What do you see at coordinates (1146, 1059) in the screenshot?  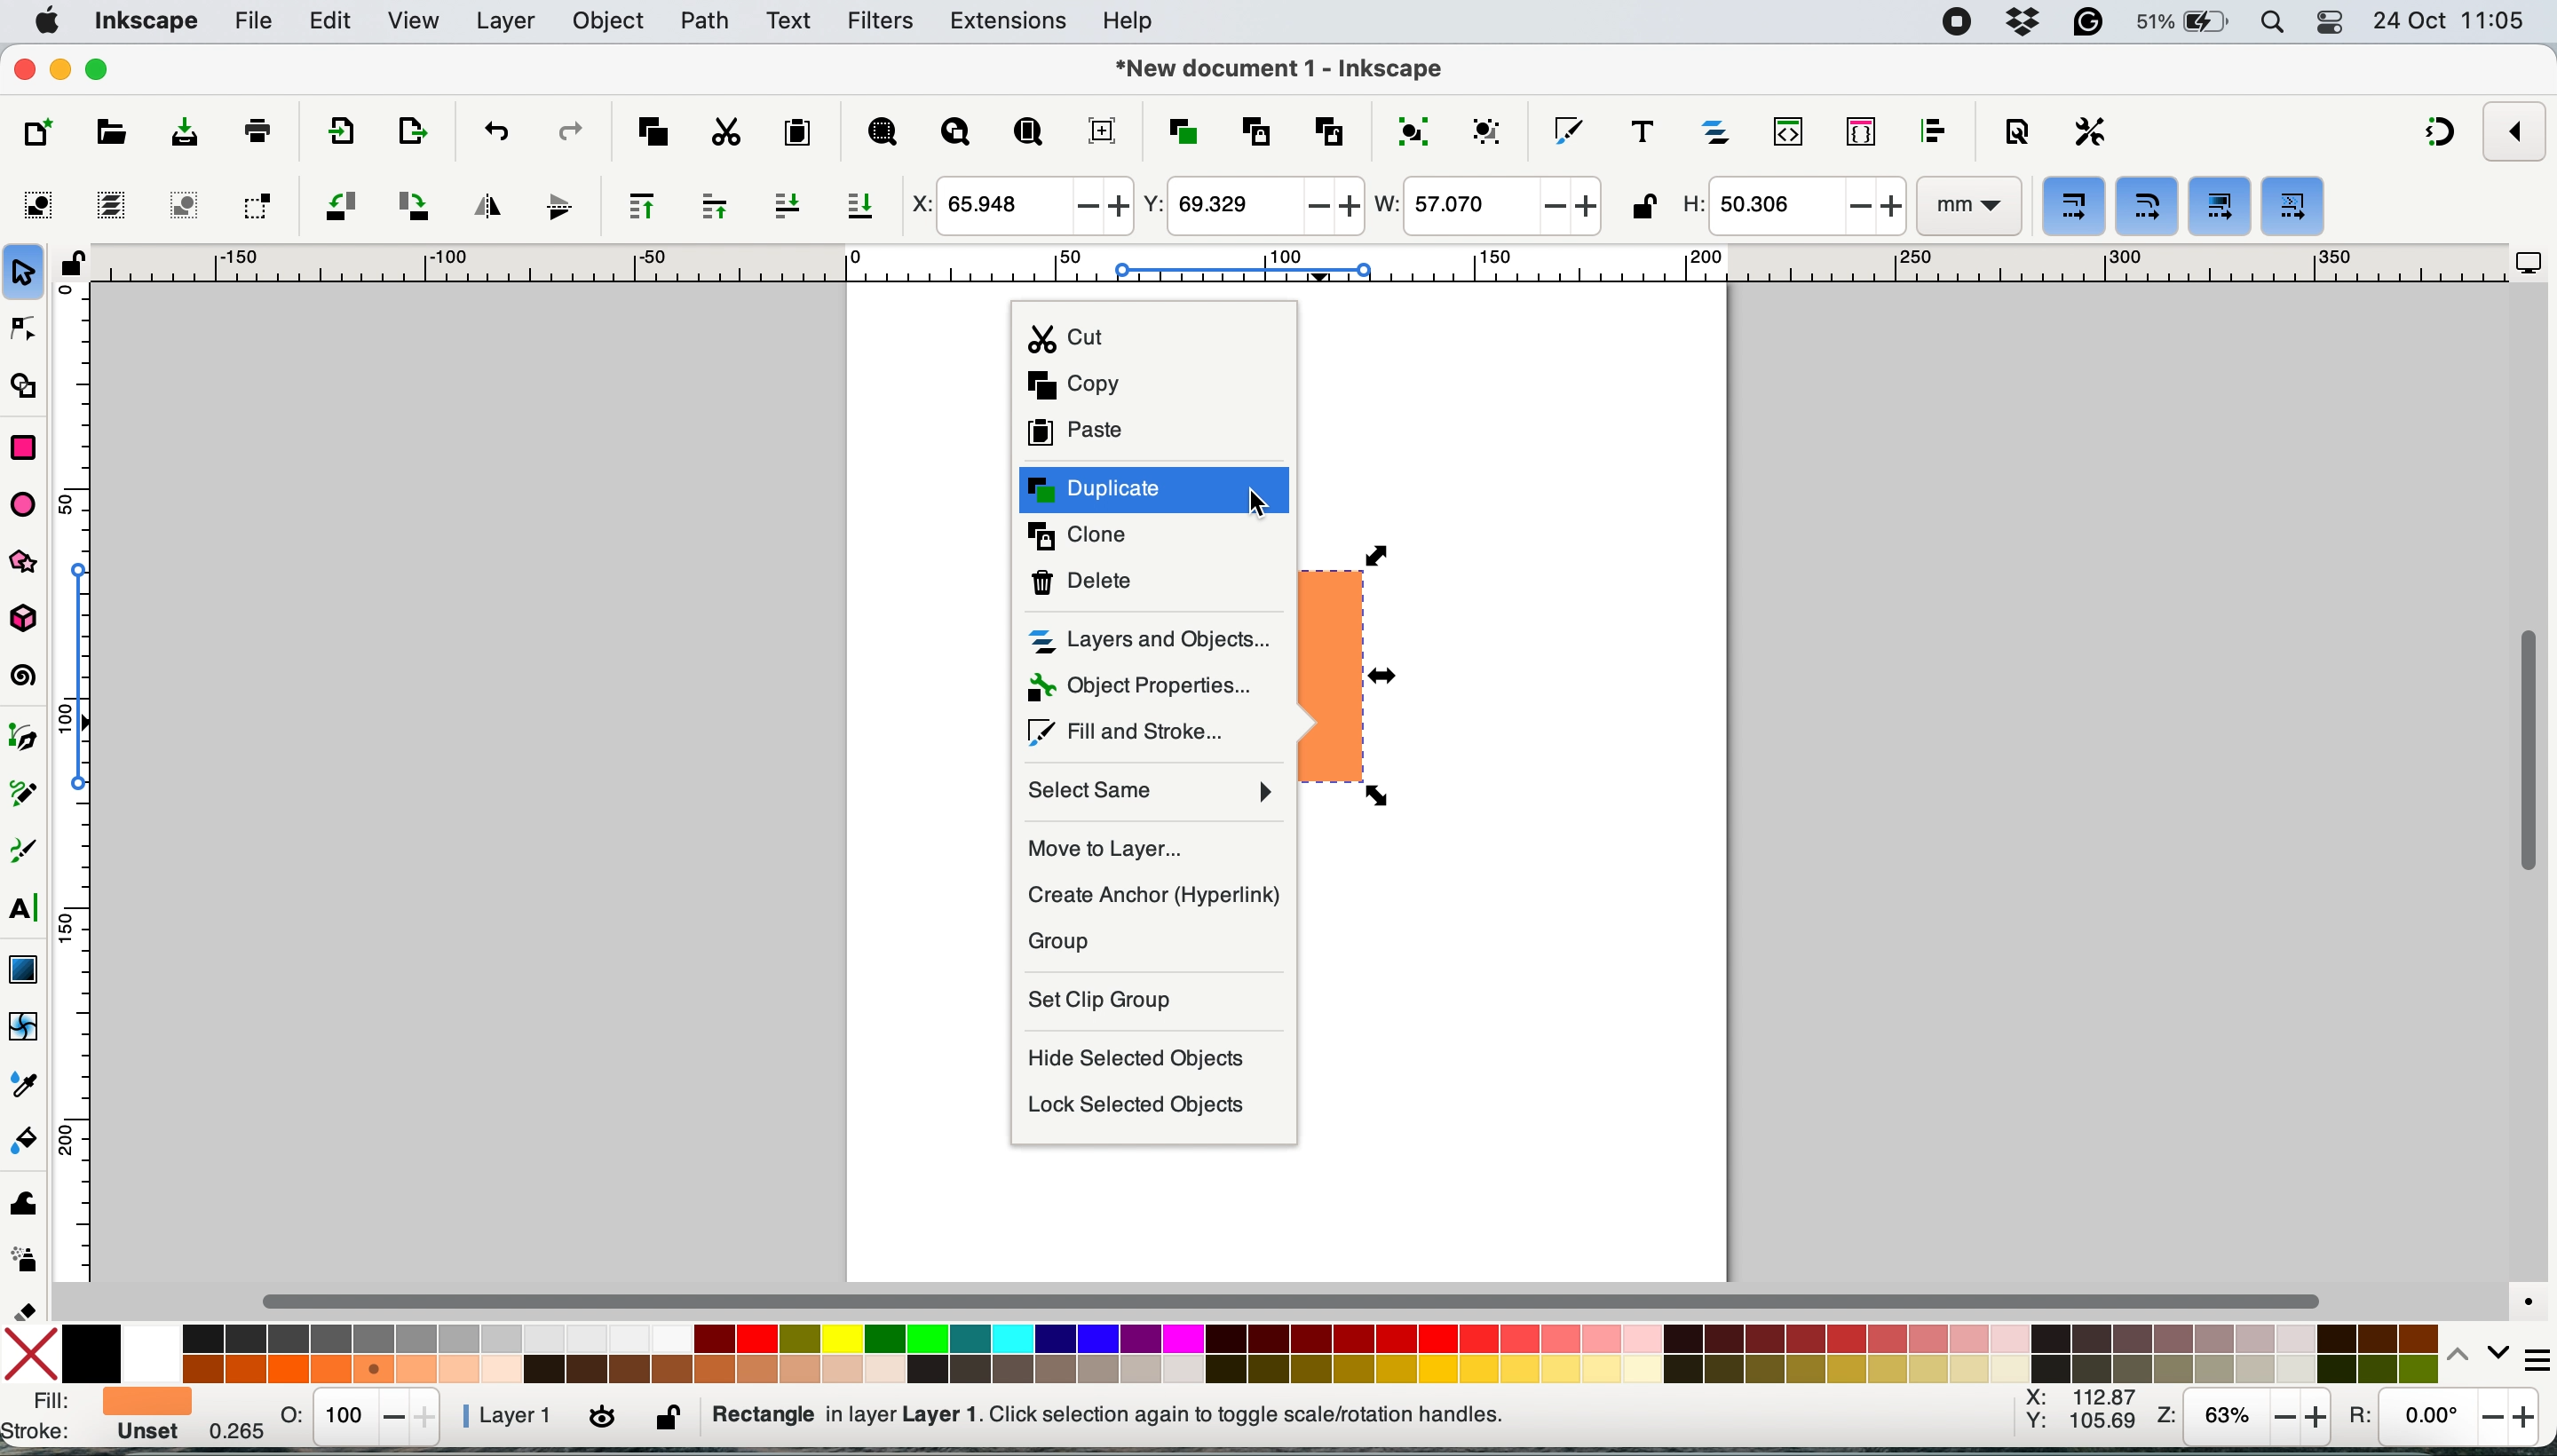 I see `hide selected objects` at bounding box center [1146, 1059].